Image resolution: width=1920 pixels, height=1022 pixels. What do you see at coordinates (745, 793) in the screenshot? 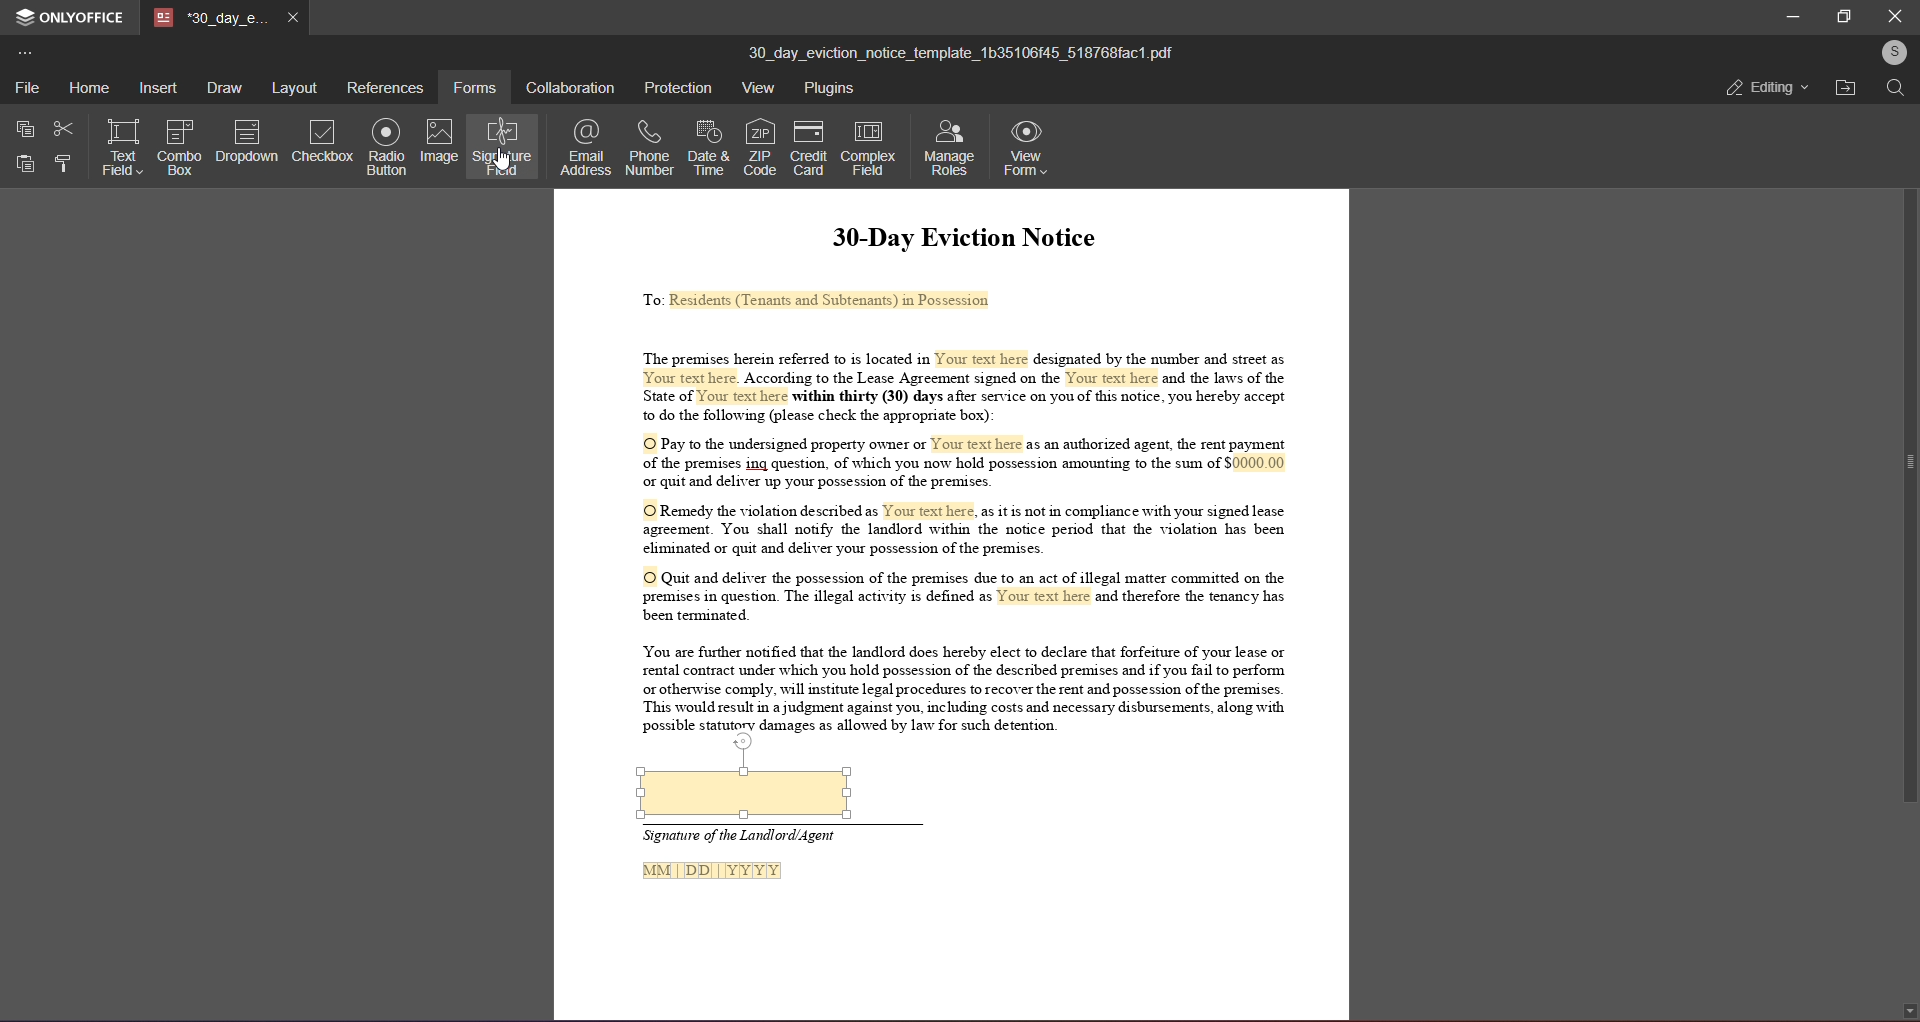
I see `signature field inserted` at bounding box center [745, 793].